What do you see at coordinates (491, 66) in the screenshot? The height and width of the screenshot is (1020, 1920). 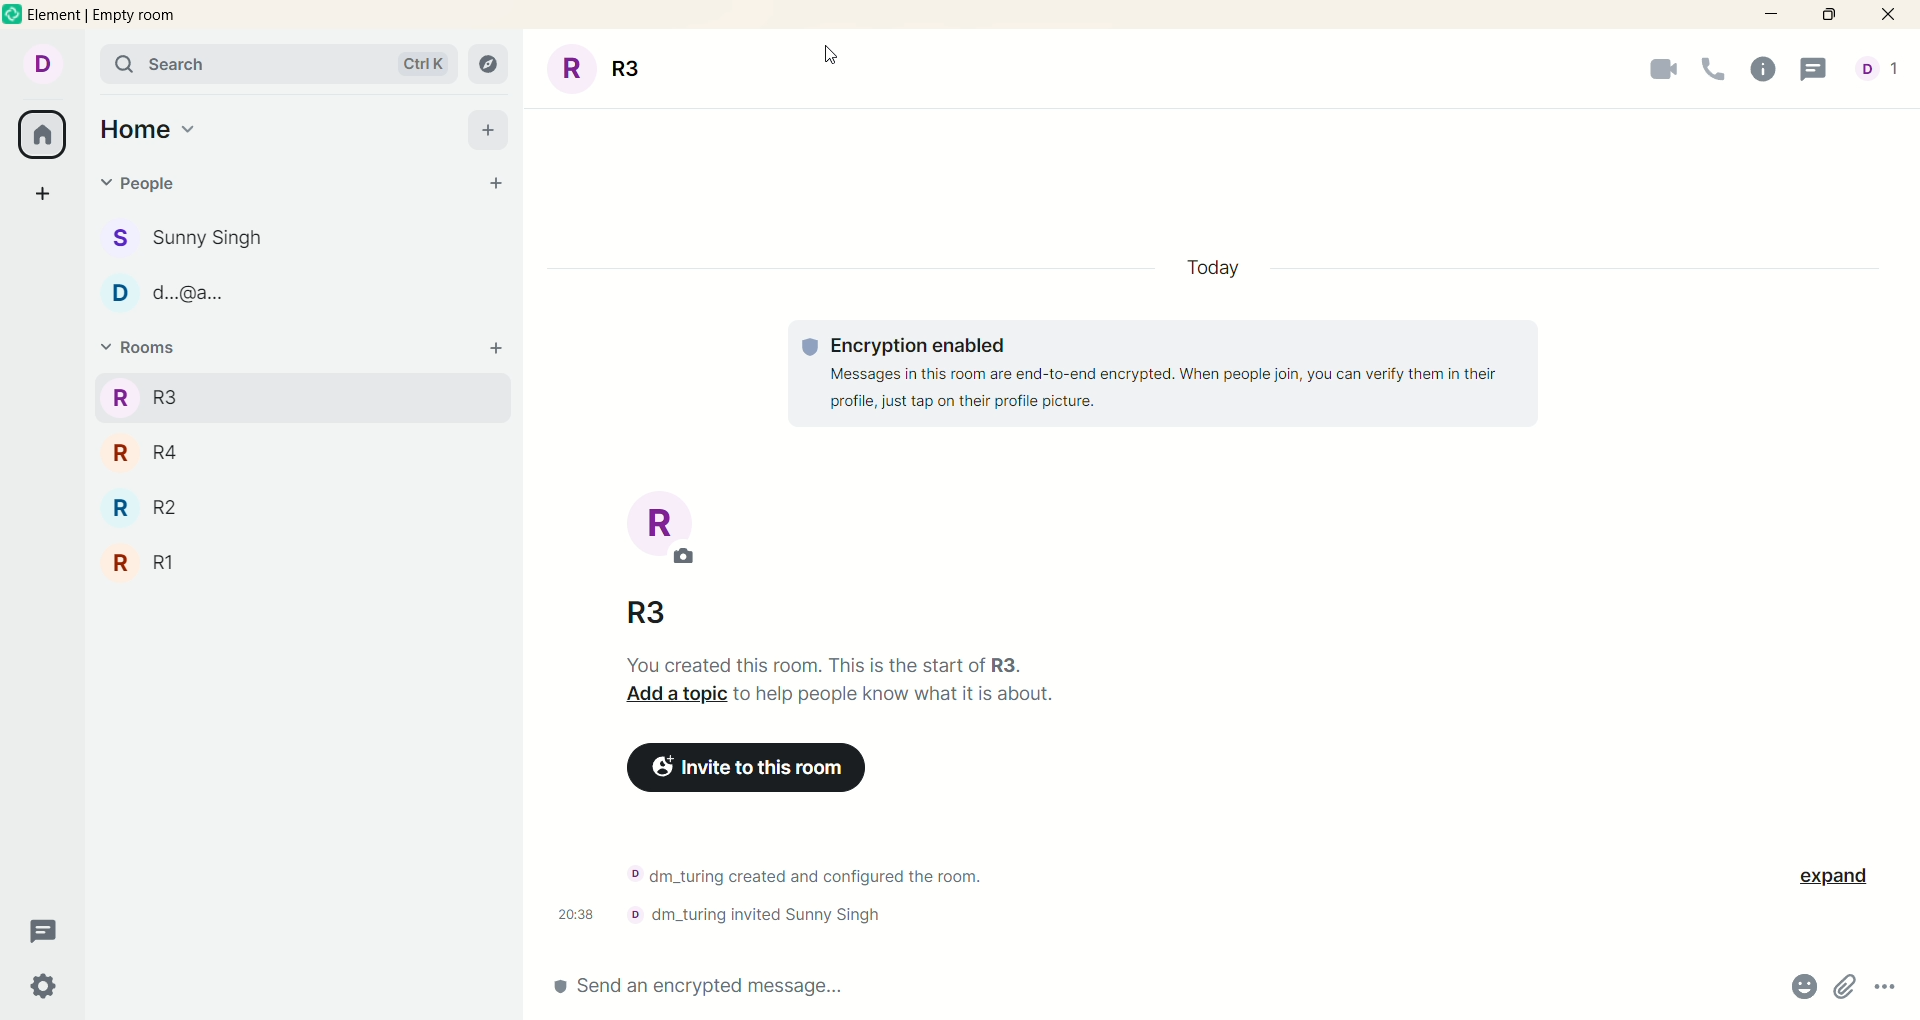 I see `explore rooms` at bounding box center [491, 66].